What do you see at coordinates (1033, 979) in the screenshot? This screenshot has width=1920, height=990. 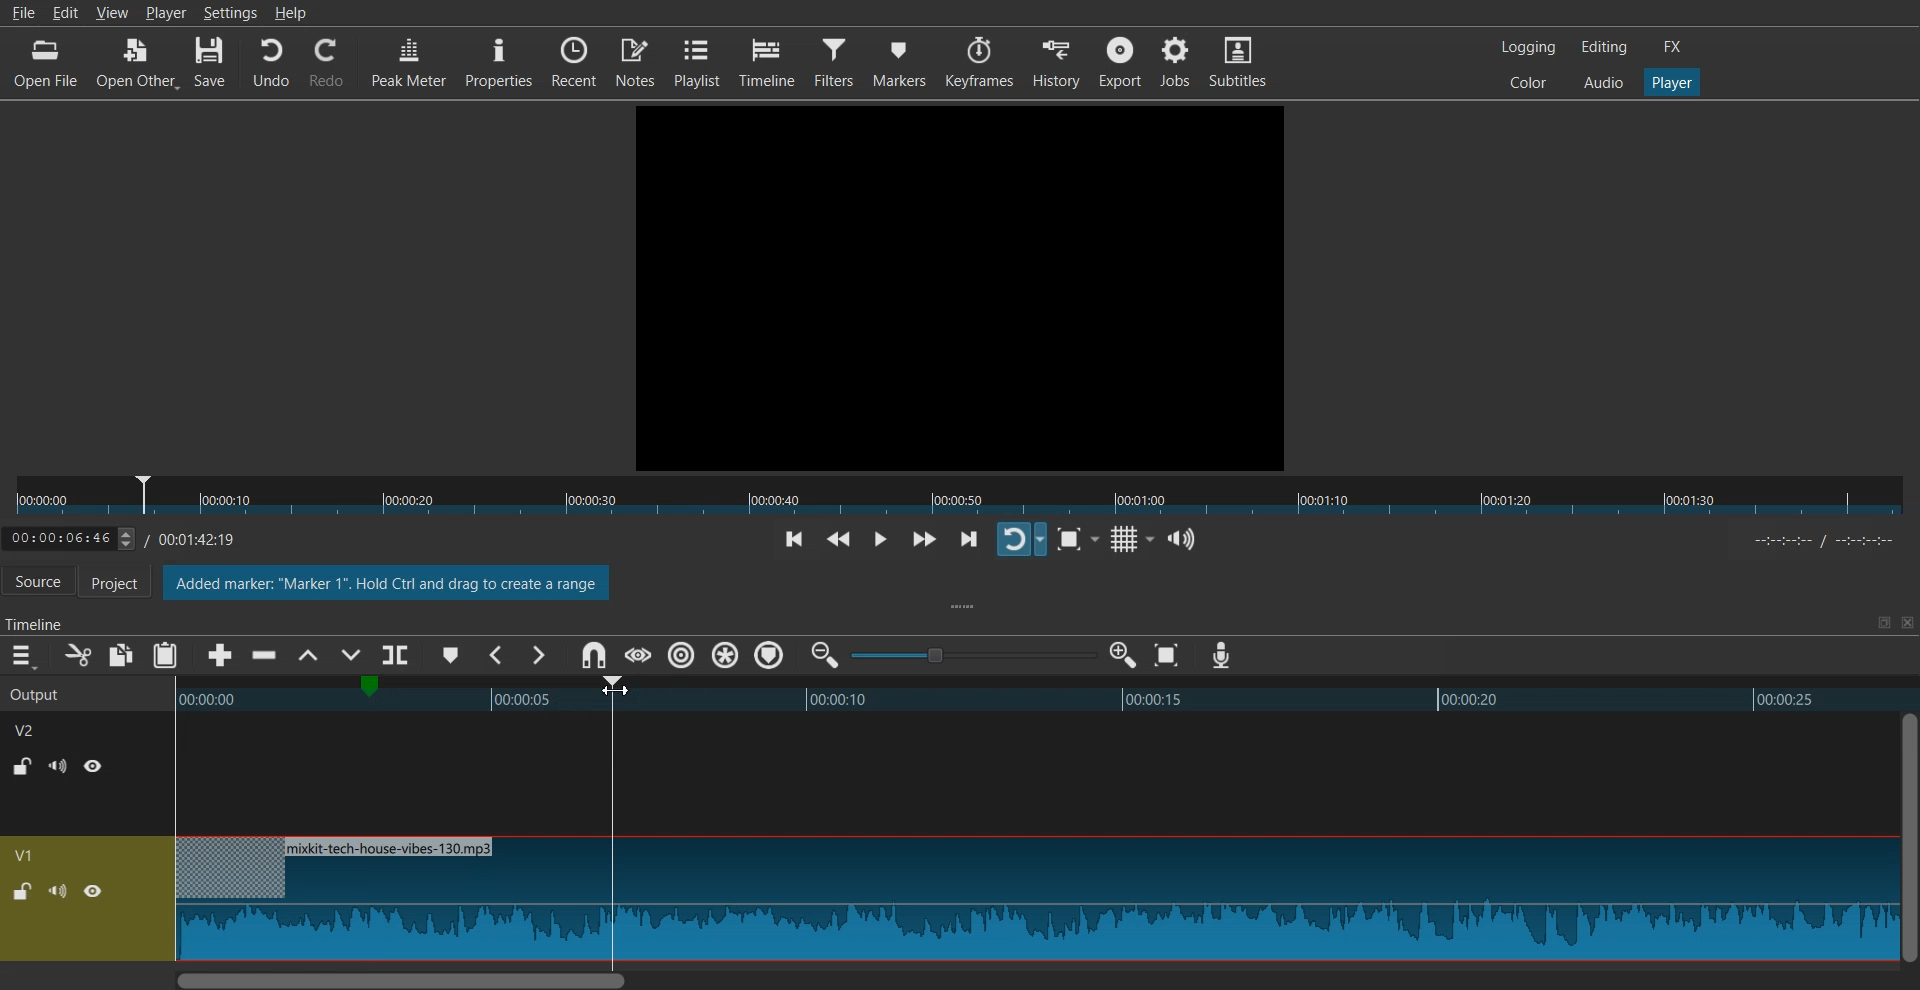 I see `Horizontal Scroll bar` at bounding box center [1033, 979].